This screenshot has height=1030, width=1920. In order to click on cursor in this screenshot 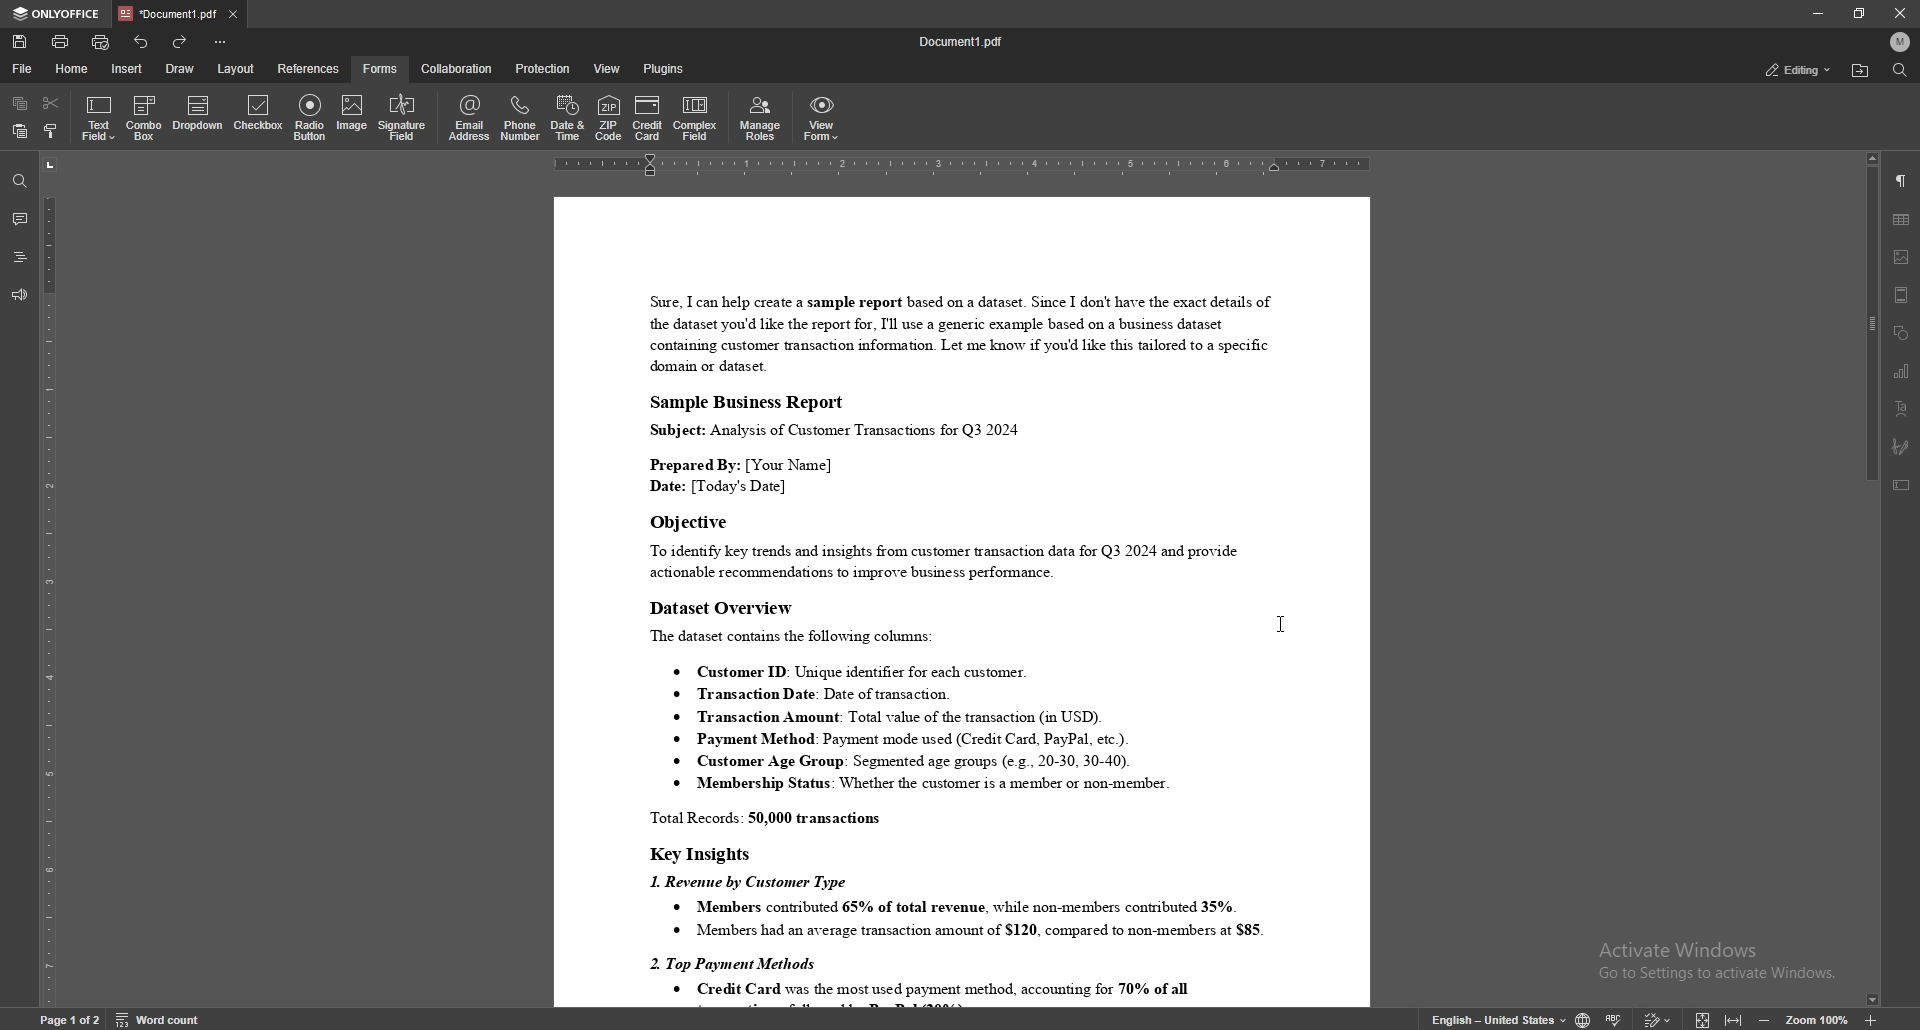, I will do `click(1278, 625)`.